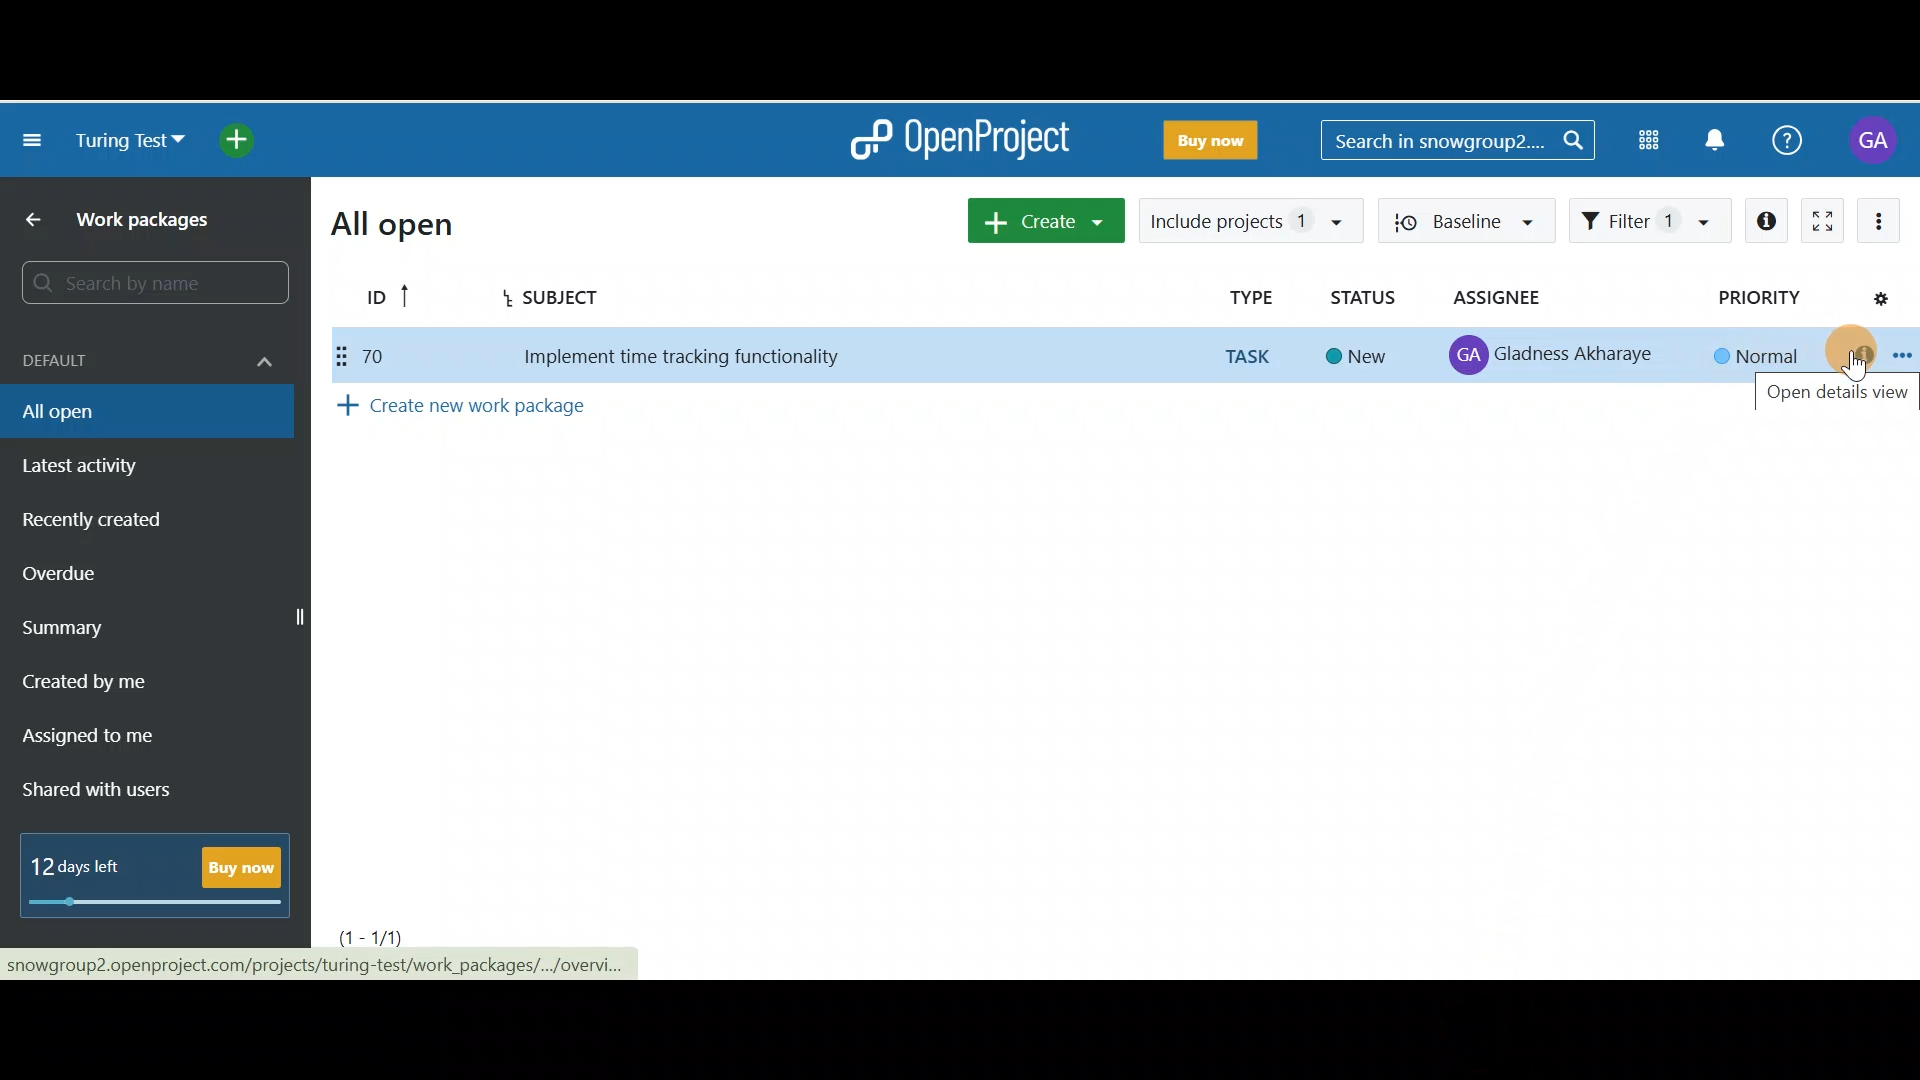 The width and height of the screenshot is (1920, 1080). I want to click on Recently created, so click(133, 525).